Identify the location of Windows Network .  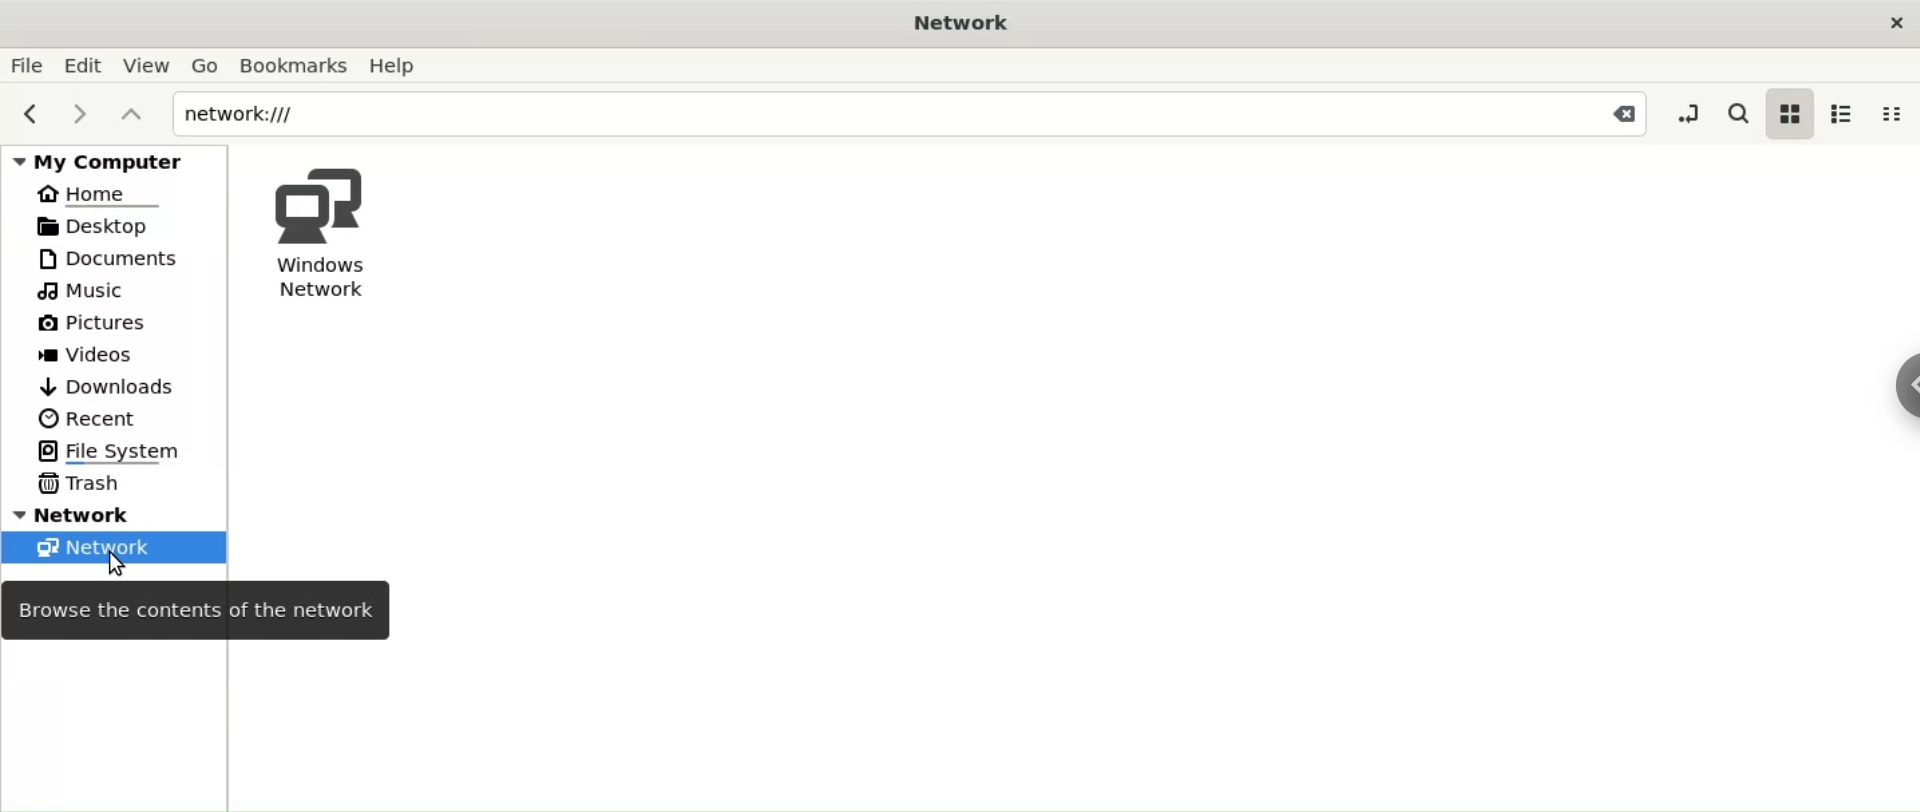
(344, 226).